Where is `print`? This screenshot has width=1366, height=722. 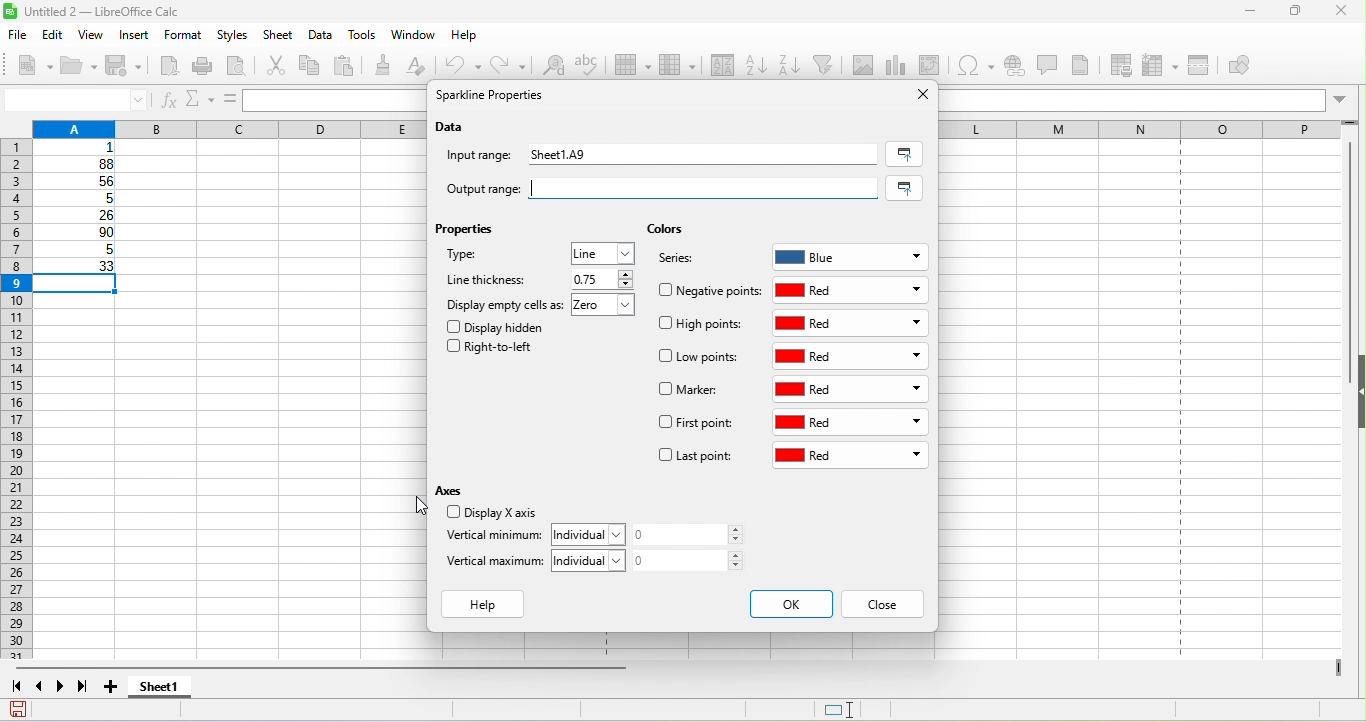 print is located at coordinates (207, 66).